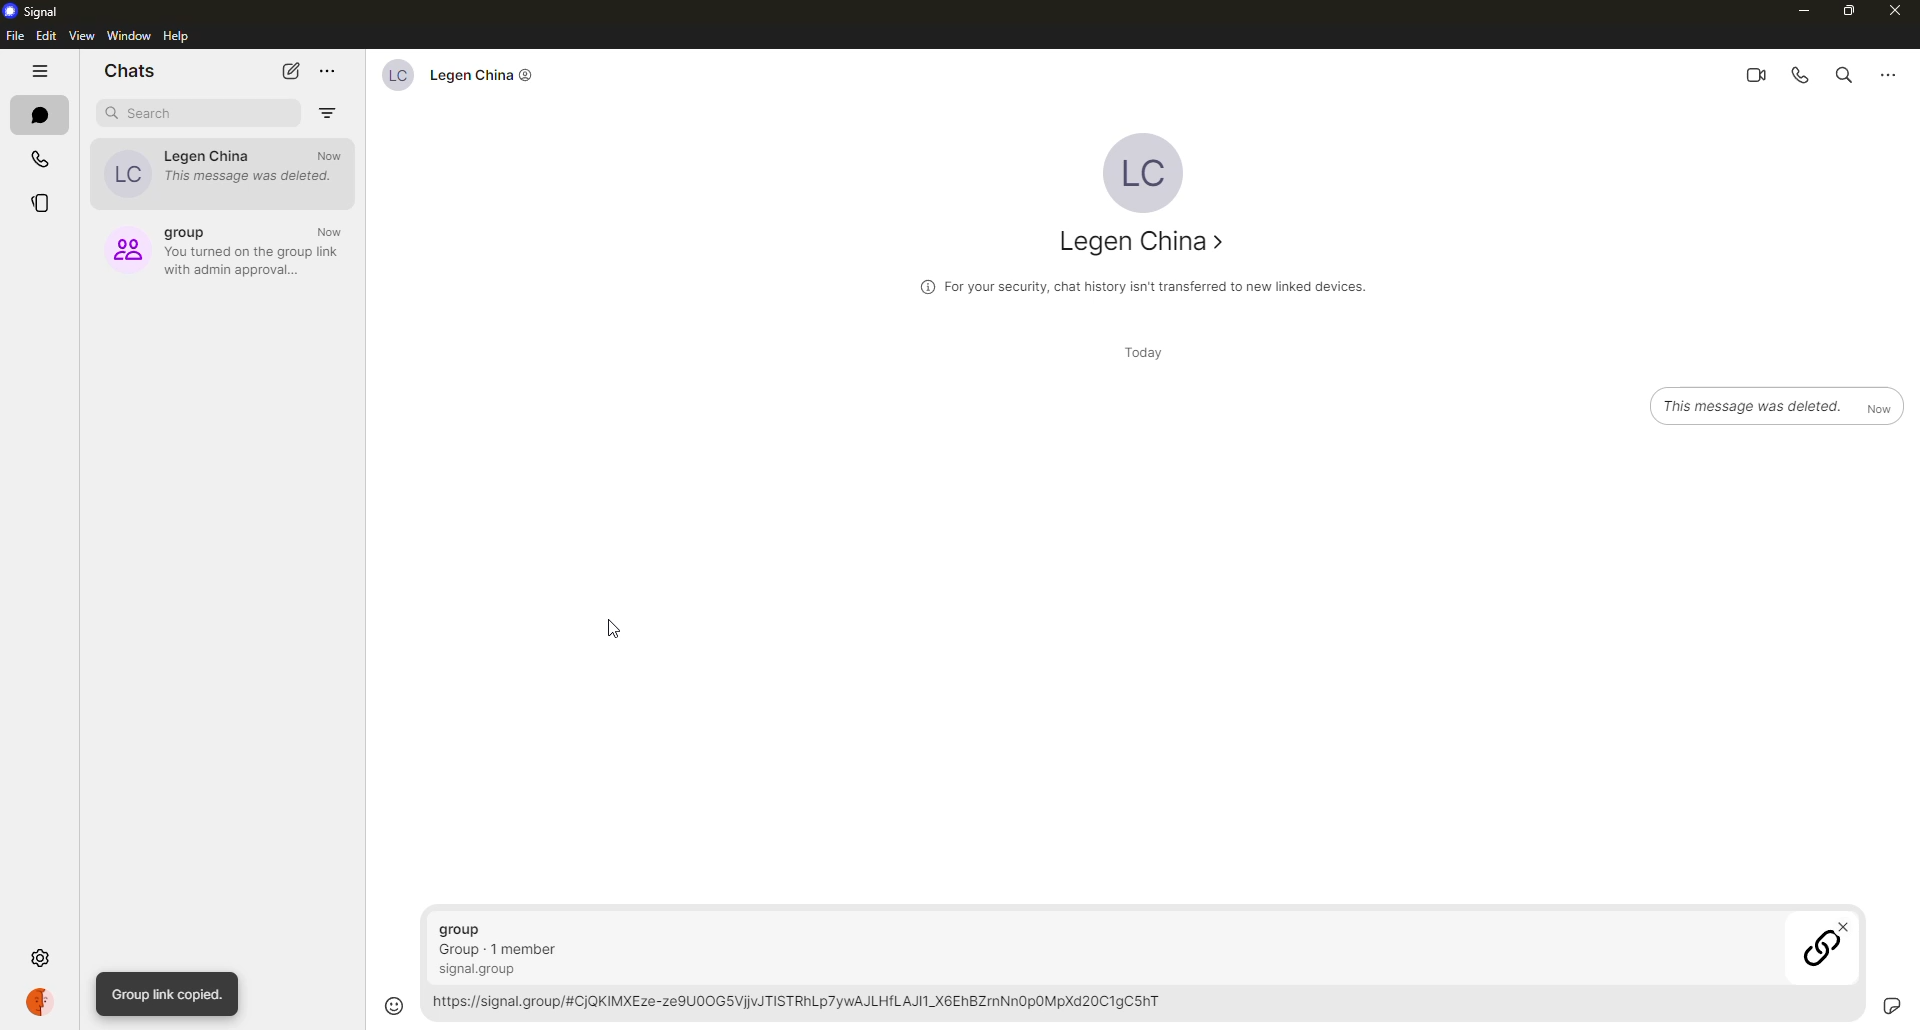 The image size is (1920, 1030). What do you see at coordinates (1794, 10) in the screenshot?
I see `minimize` at bounding box center [1794, 10].